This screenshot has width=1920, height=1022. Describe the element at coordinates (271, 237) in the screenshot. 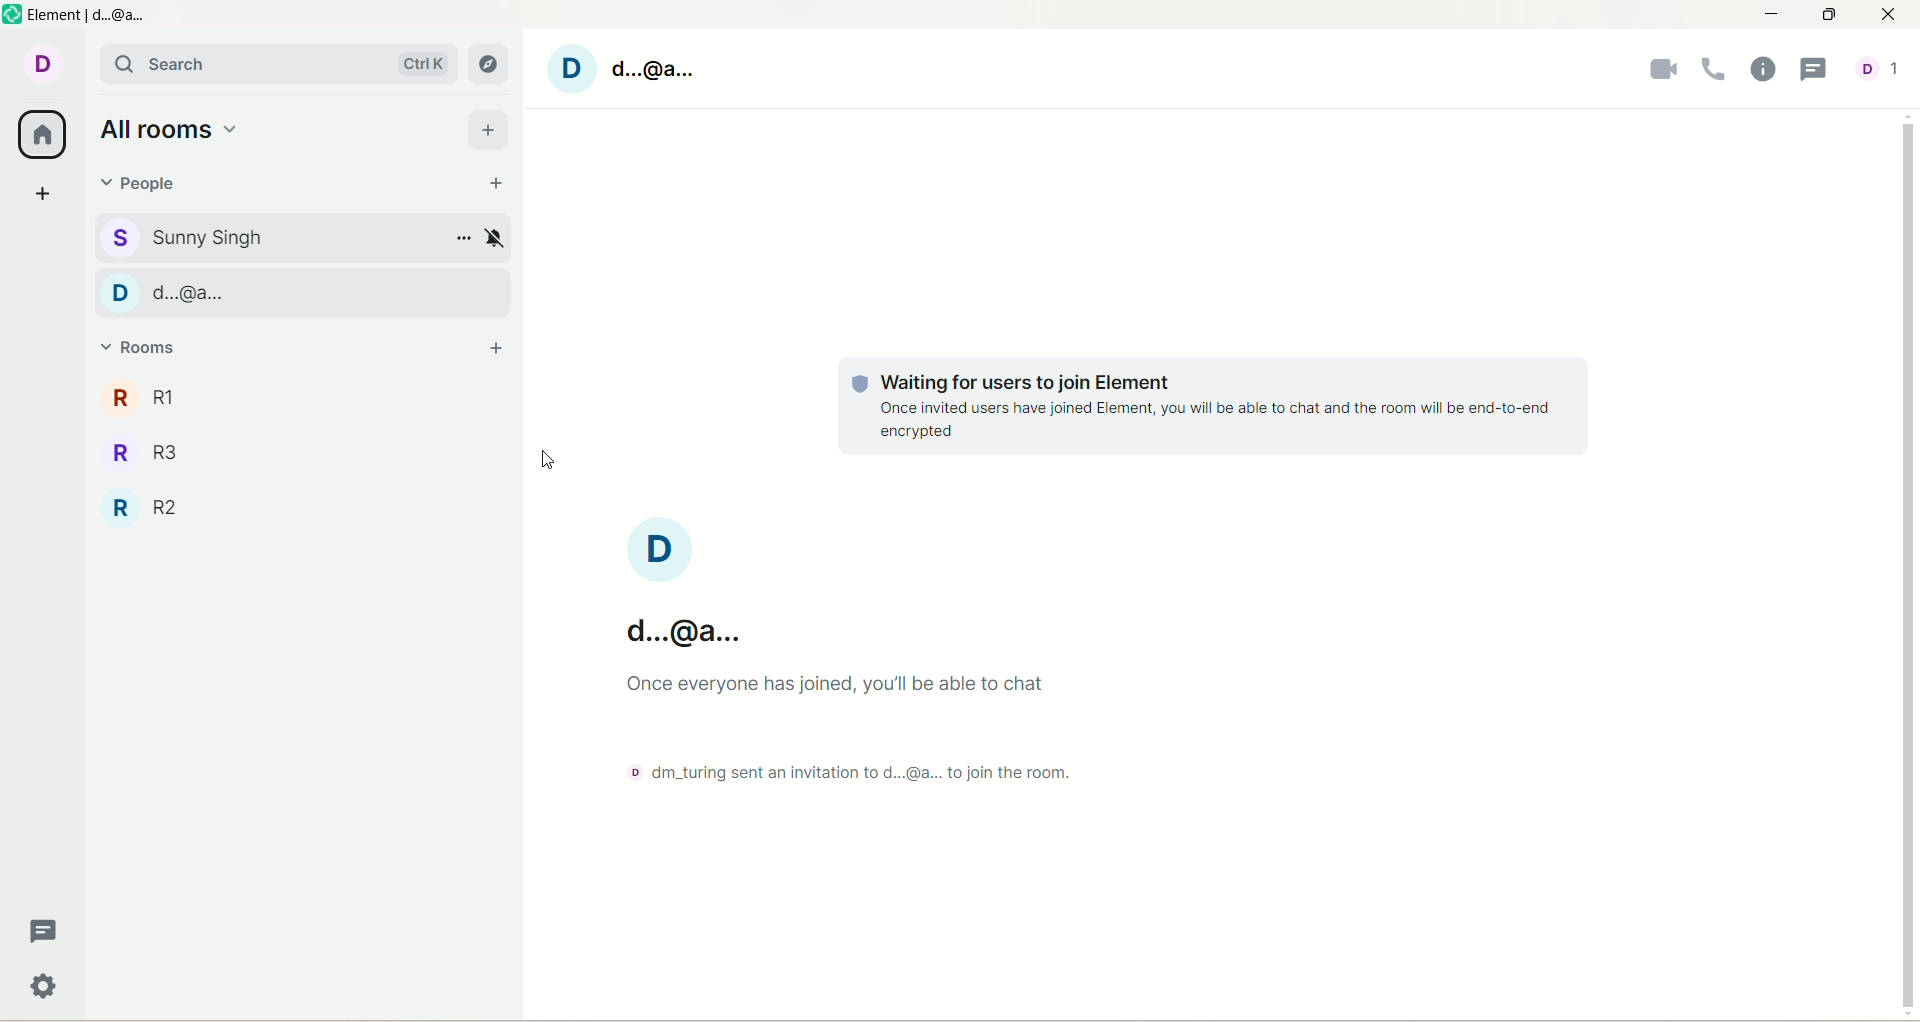

I see `sunny singh` at that location.